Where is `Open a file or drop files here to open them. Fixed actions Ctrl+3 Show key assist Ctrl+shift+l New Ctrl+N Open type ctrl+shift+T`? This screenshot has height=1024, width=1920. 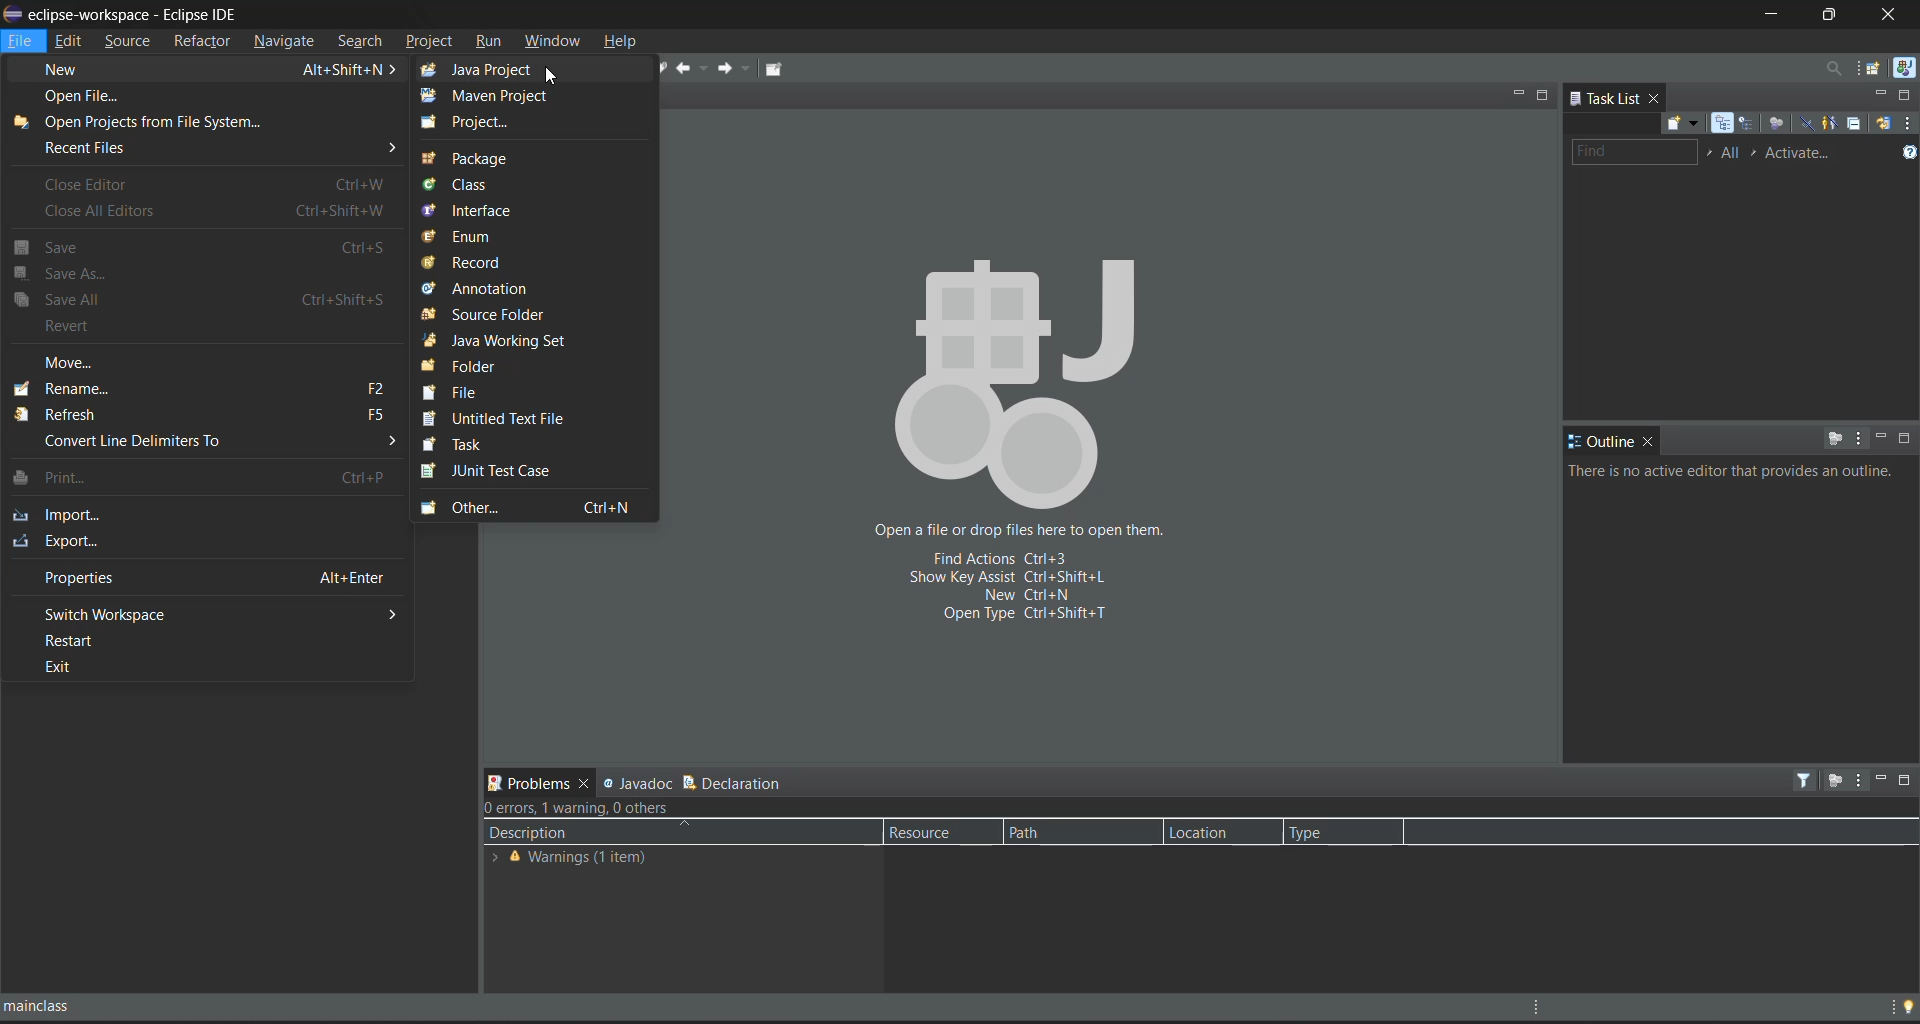 Open a file or drop files here to open them. Fixed actions Ctrl+3 Show key assist Ctrl+shift+l New Ctrl+N Open type ctrl+shift+T is located at coordinates (1020, 440).